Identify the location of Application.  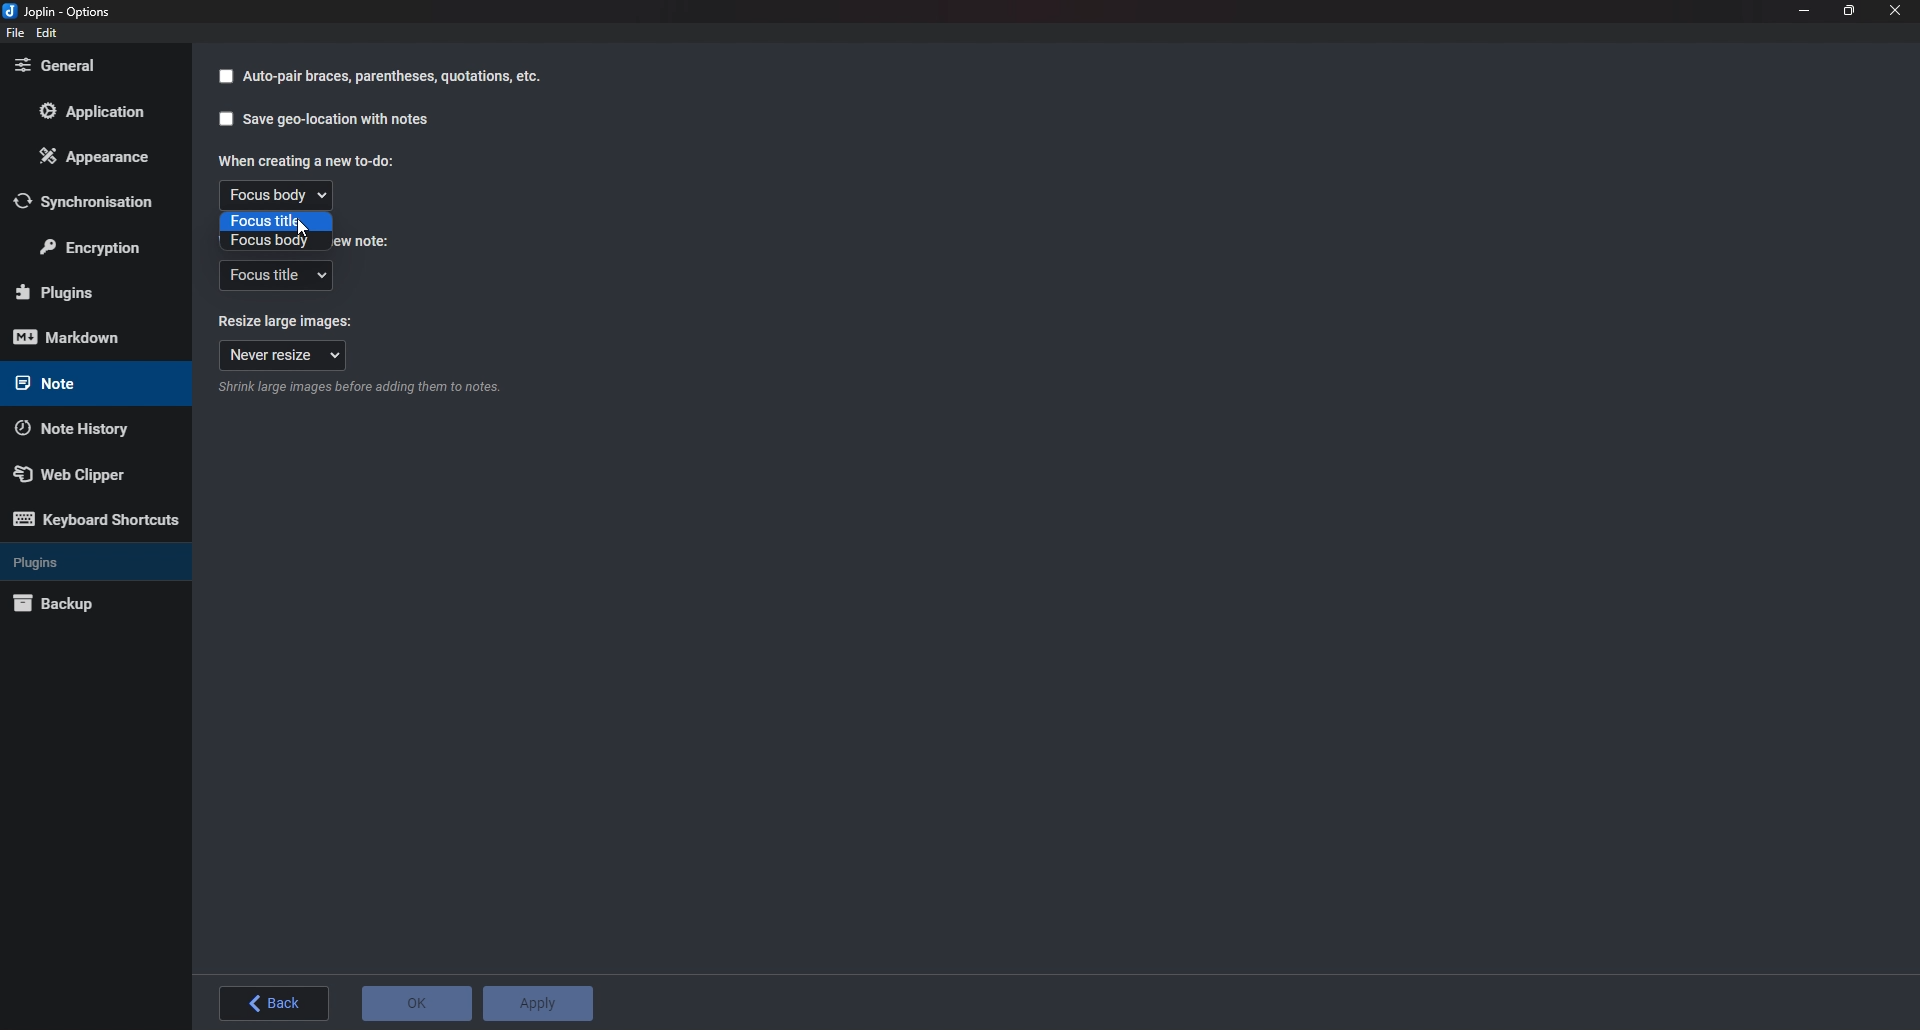
(101, 111).